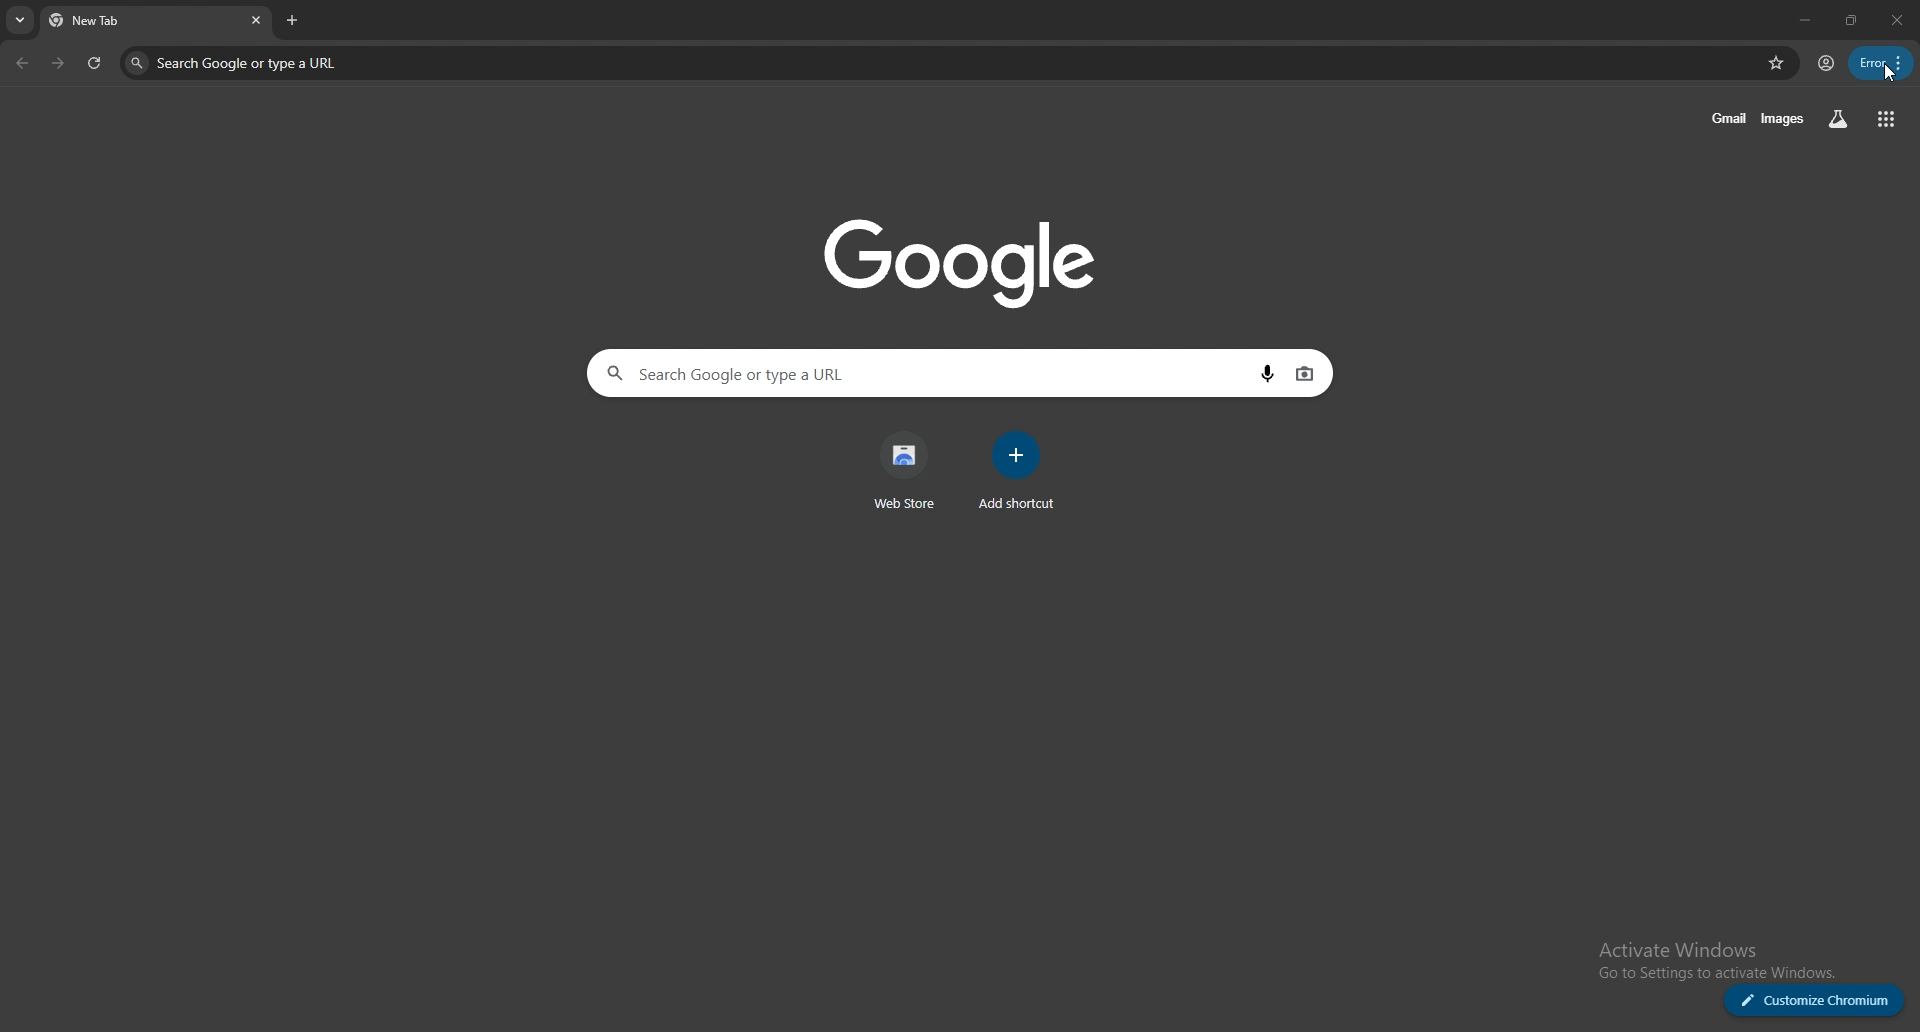 The width and height of the screenshot is (1920, 1032). What do you see at coordinates (58, 64) in the screenshot?
I see `forward` at bounding box center [58, 64].